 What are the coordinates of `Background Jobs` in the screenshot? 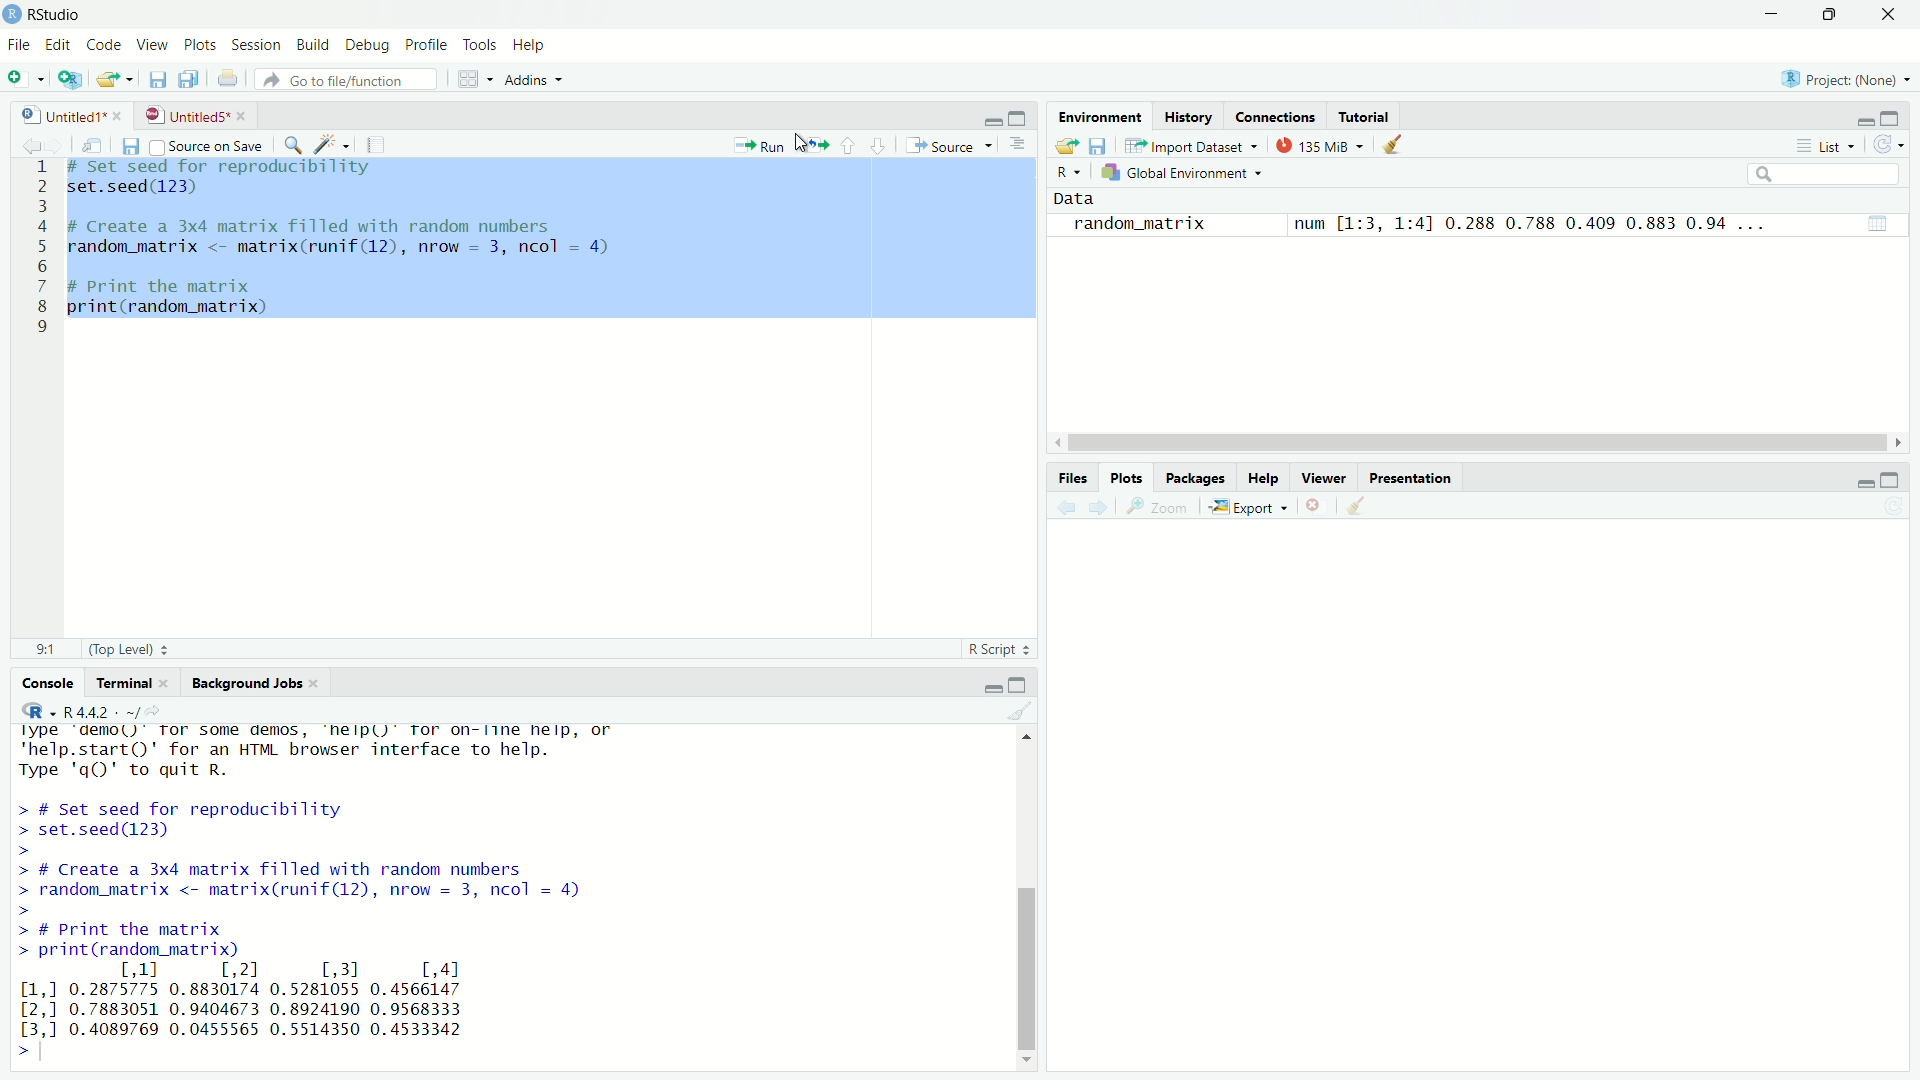 It's located at (256, 683).